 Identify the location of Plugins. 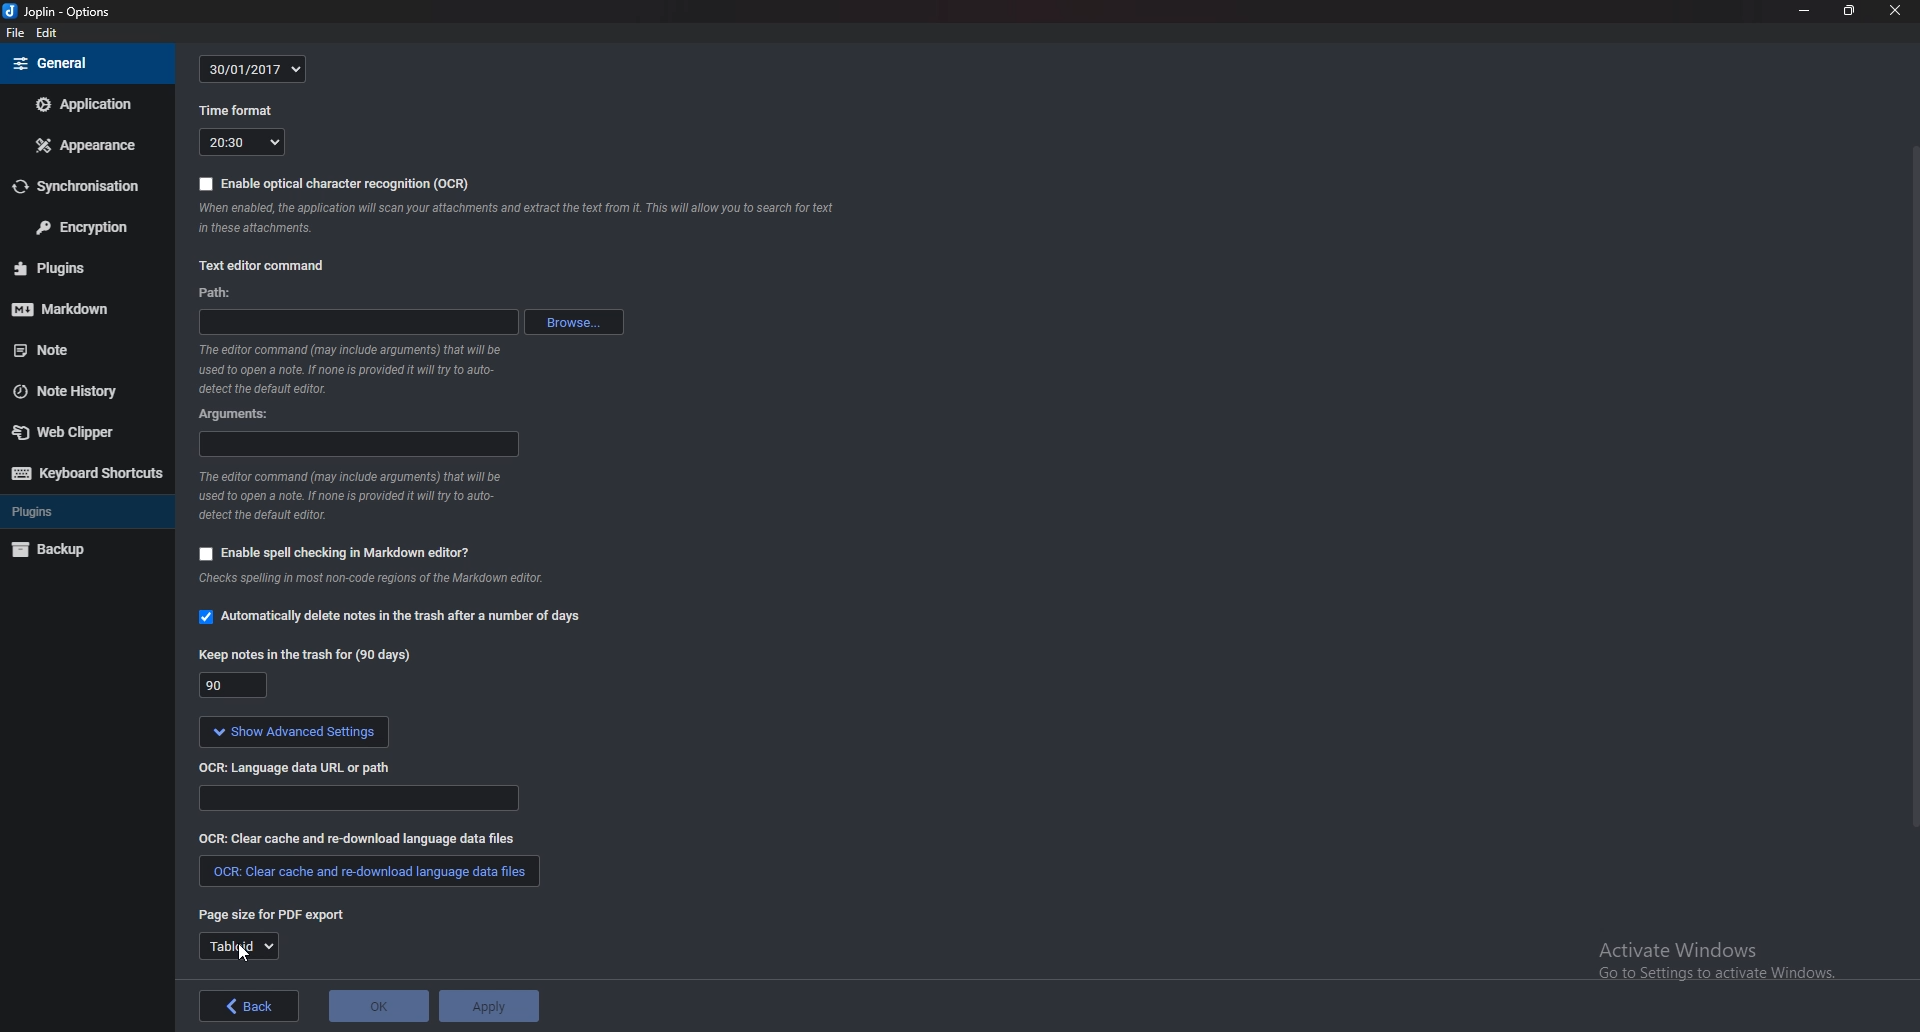
(61, 269).